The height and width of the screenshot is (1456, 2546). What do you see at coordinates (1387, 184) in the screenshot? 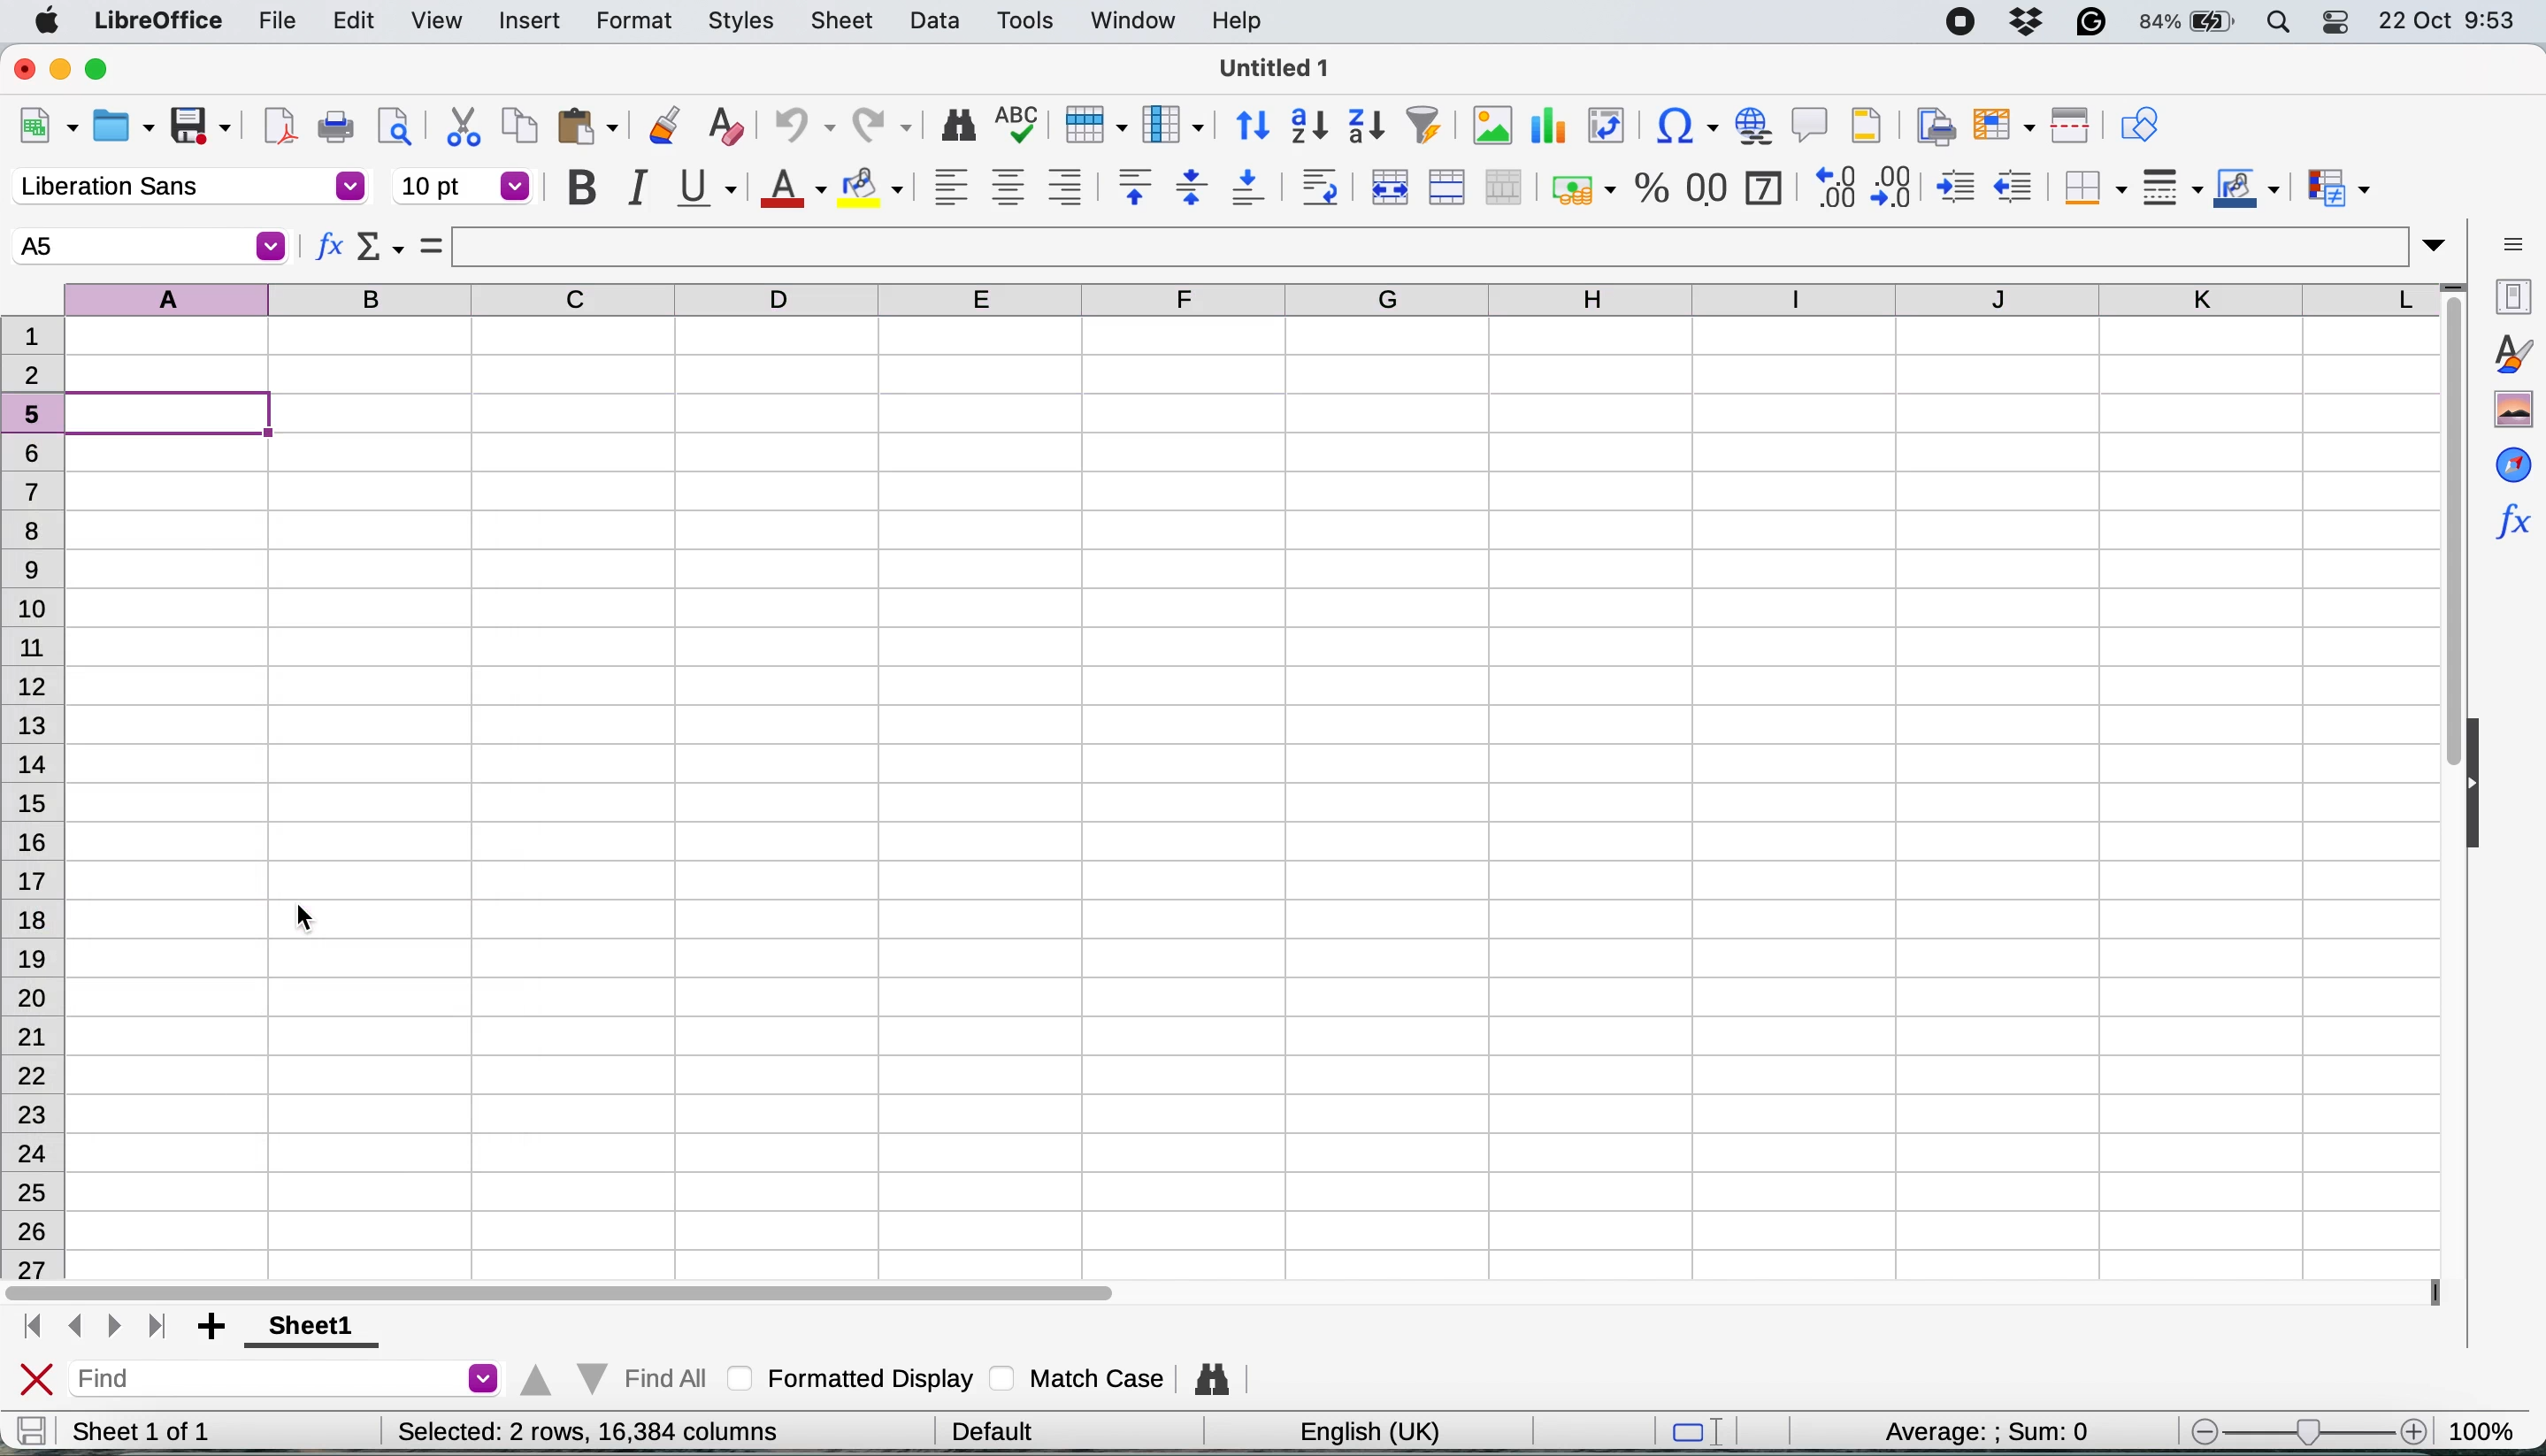
I see `merge and center or unmerge` at bounding box center [1387, 184].